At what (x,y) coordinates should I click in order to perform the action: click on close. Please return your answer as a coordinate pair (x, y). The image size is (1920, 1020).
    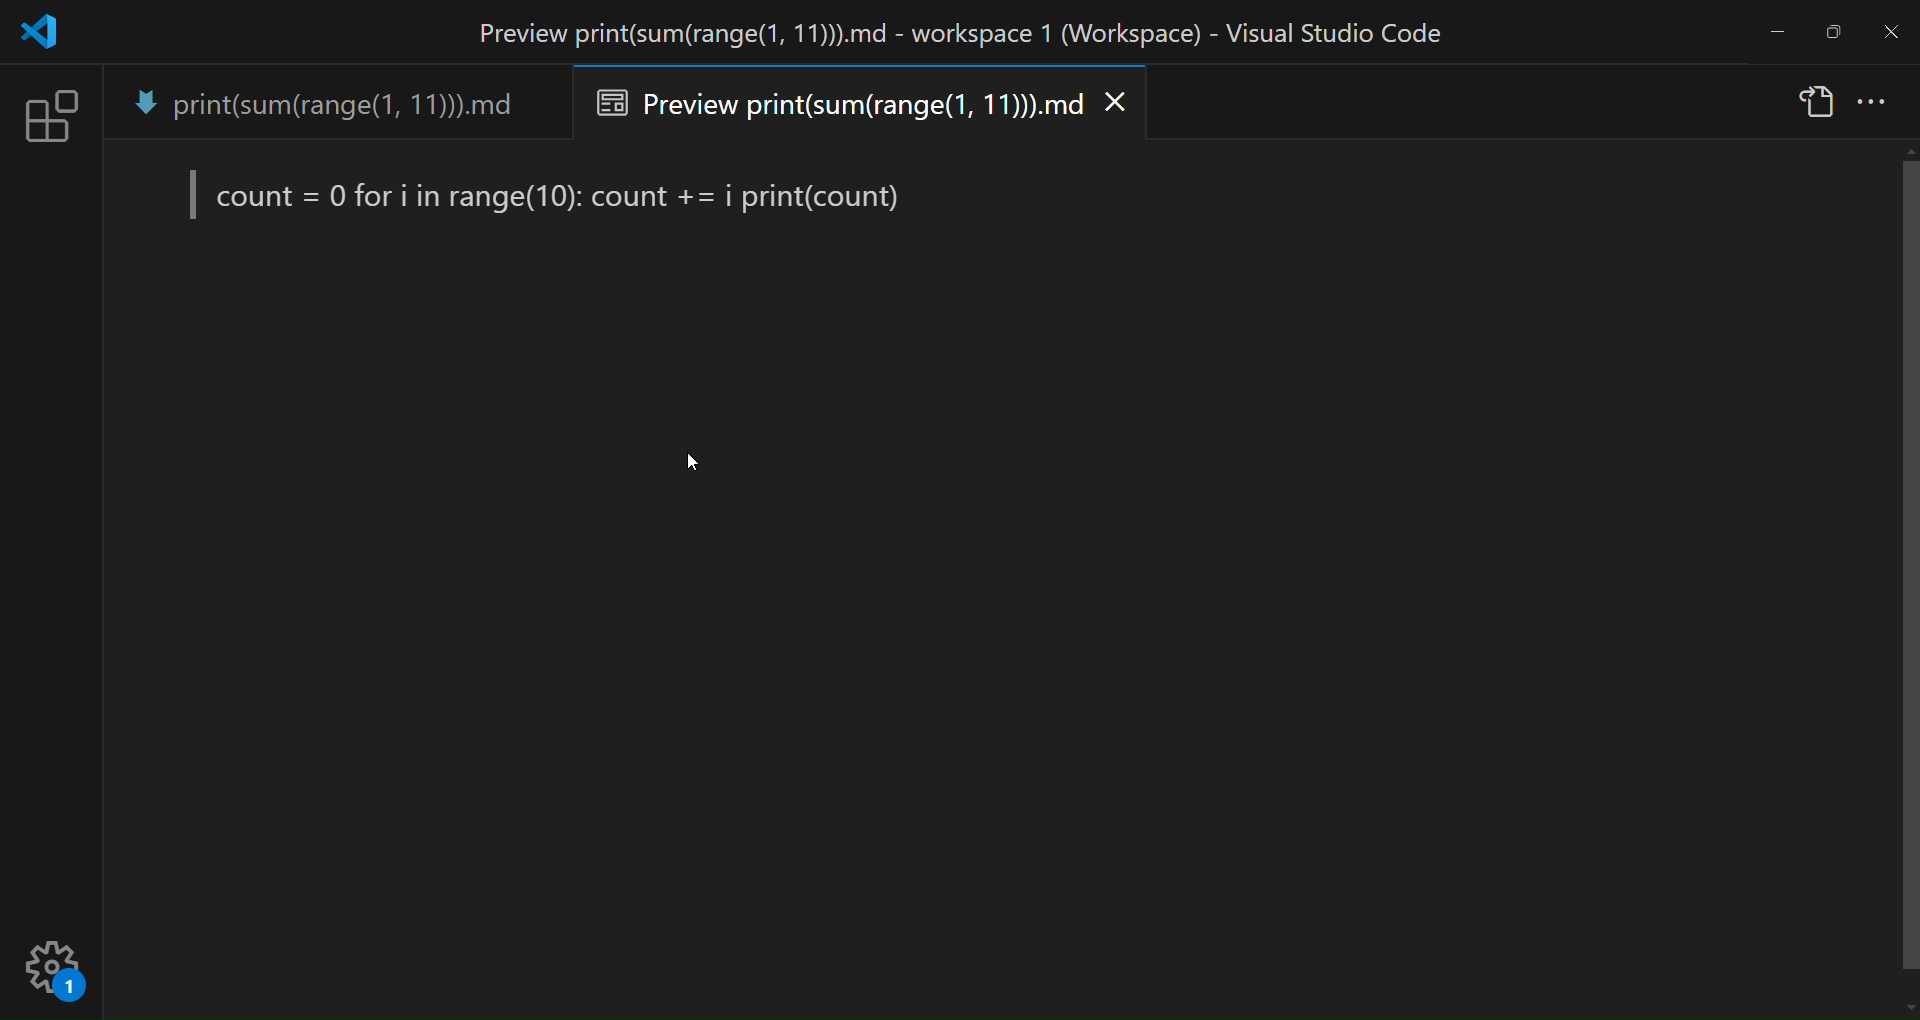
    Looking at the image, I should click on (1893, 28).